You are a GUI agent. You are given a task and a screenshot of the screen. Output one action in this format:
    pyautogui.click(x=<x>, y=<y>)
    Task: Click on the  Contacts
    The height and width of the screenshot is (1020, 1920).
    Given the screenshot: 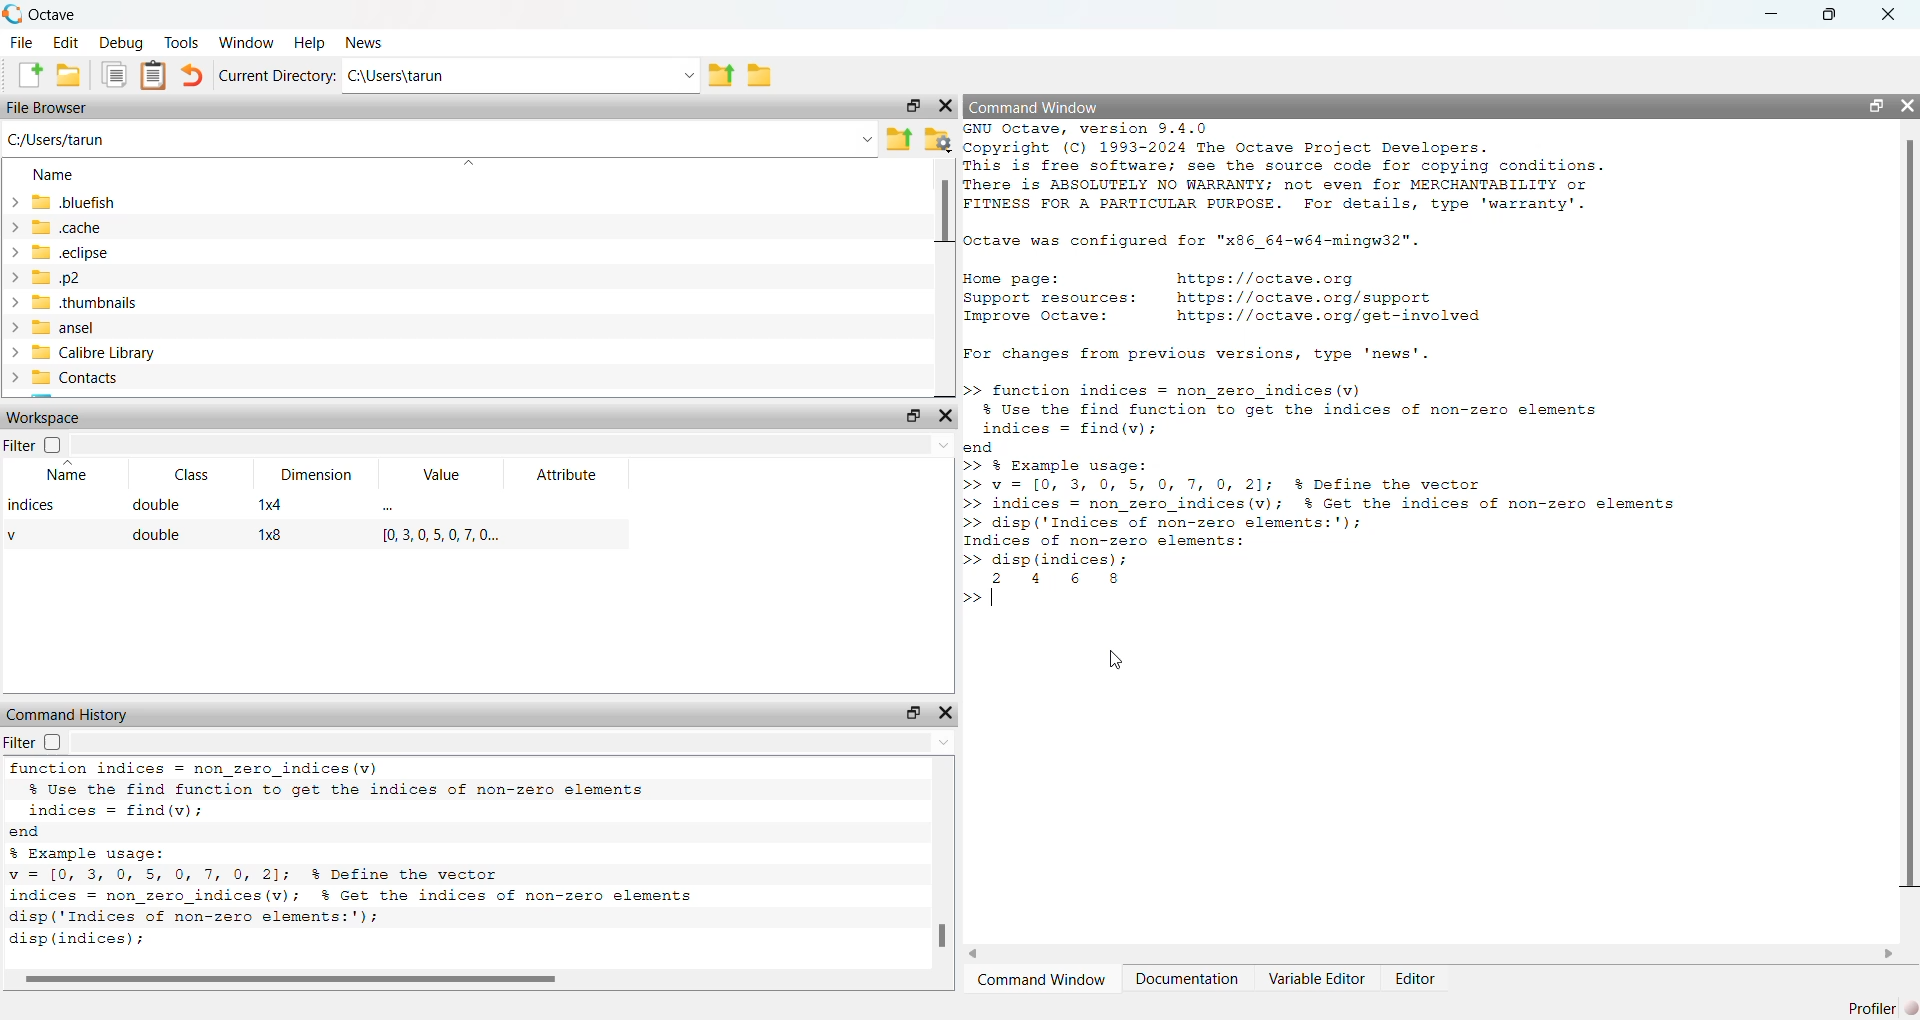 What is the action you would take?
    pyautogui.click(x=68, y=380)
    